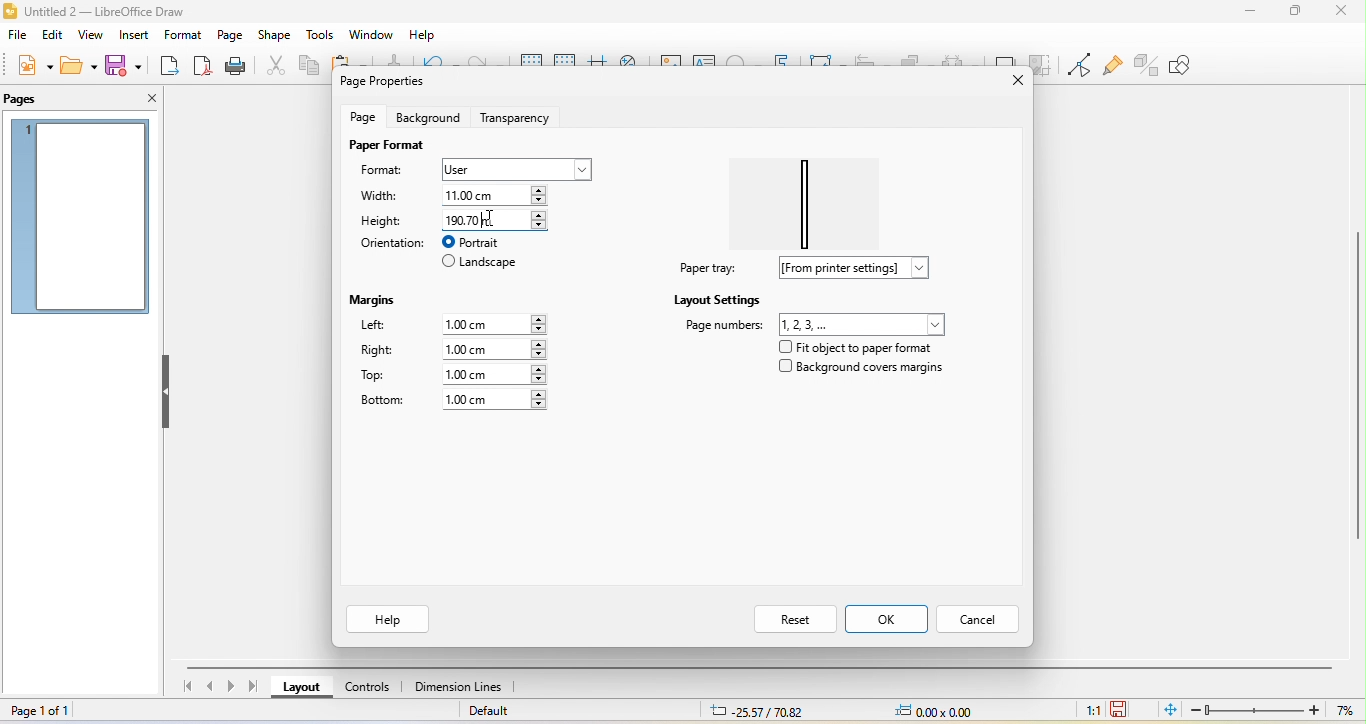 This screenshot has width=1366, height=724. Describe the element at coordinates (390, 619) in the screenshot. I see `help` at that location.